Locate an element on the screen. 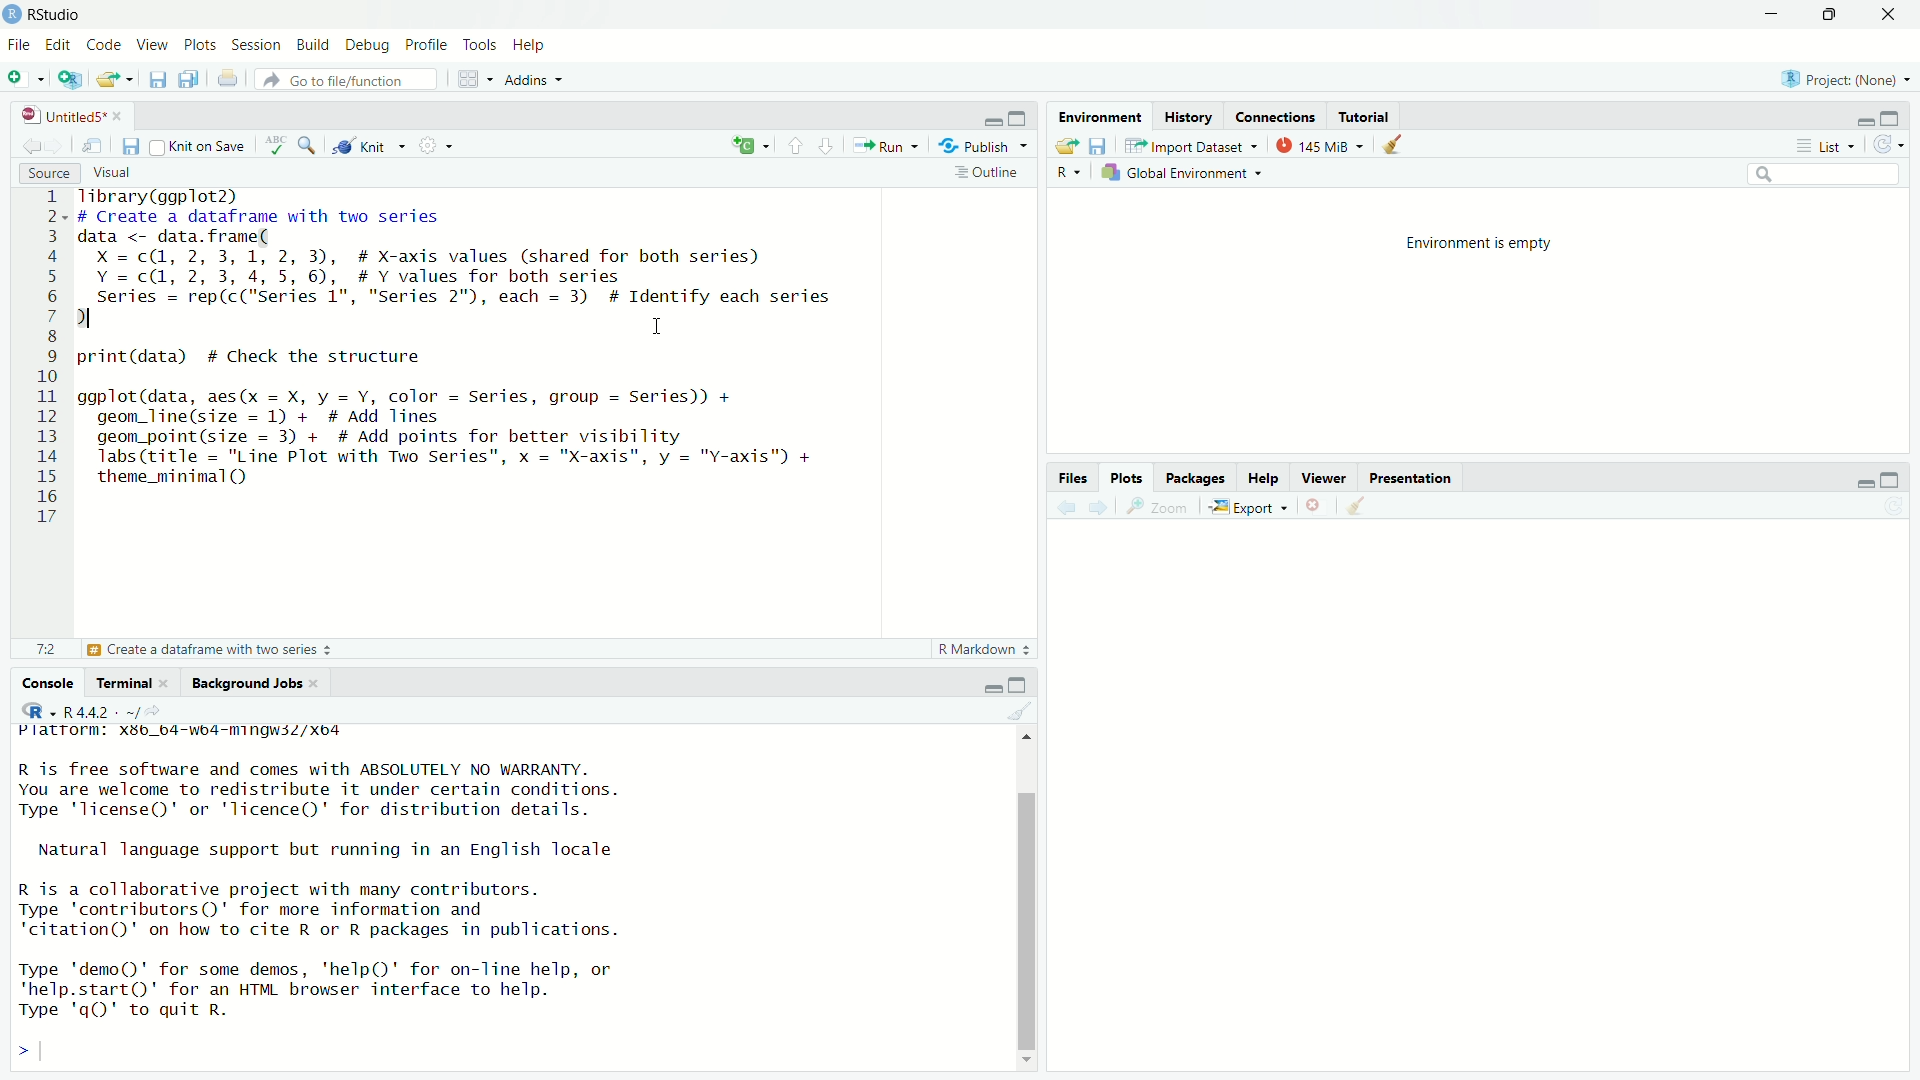 The image size is (1920, 1080). Load workspace is located at coordinates (1067, 147).